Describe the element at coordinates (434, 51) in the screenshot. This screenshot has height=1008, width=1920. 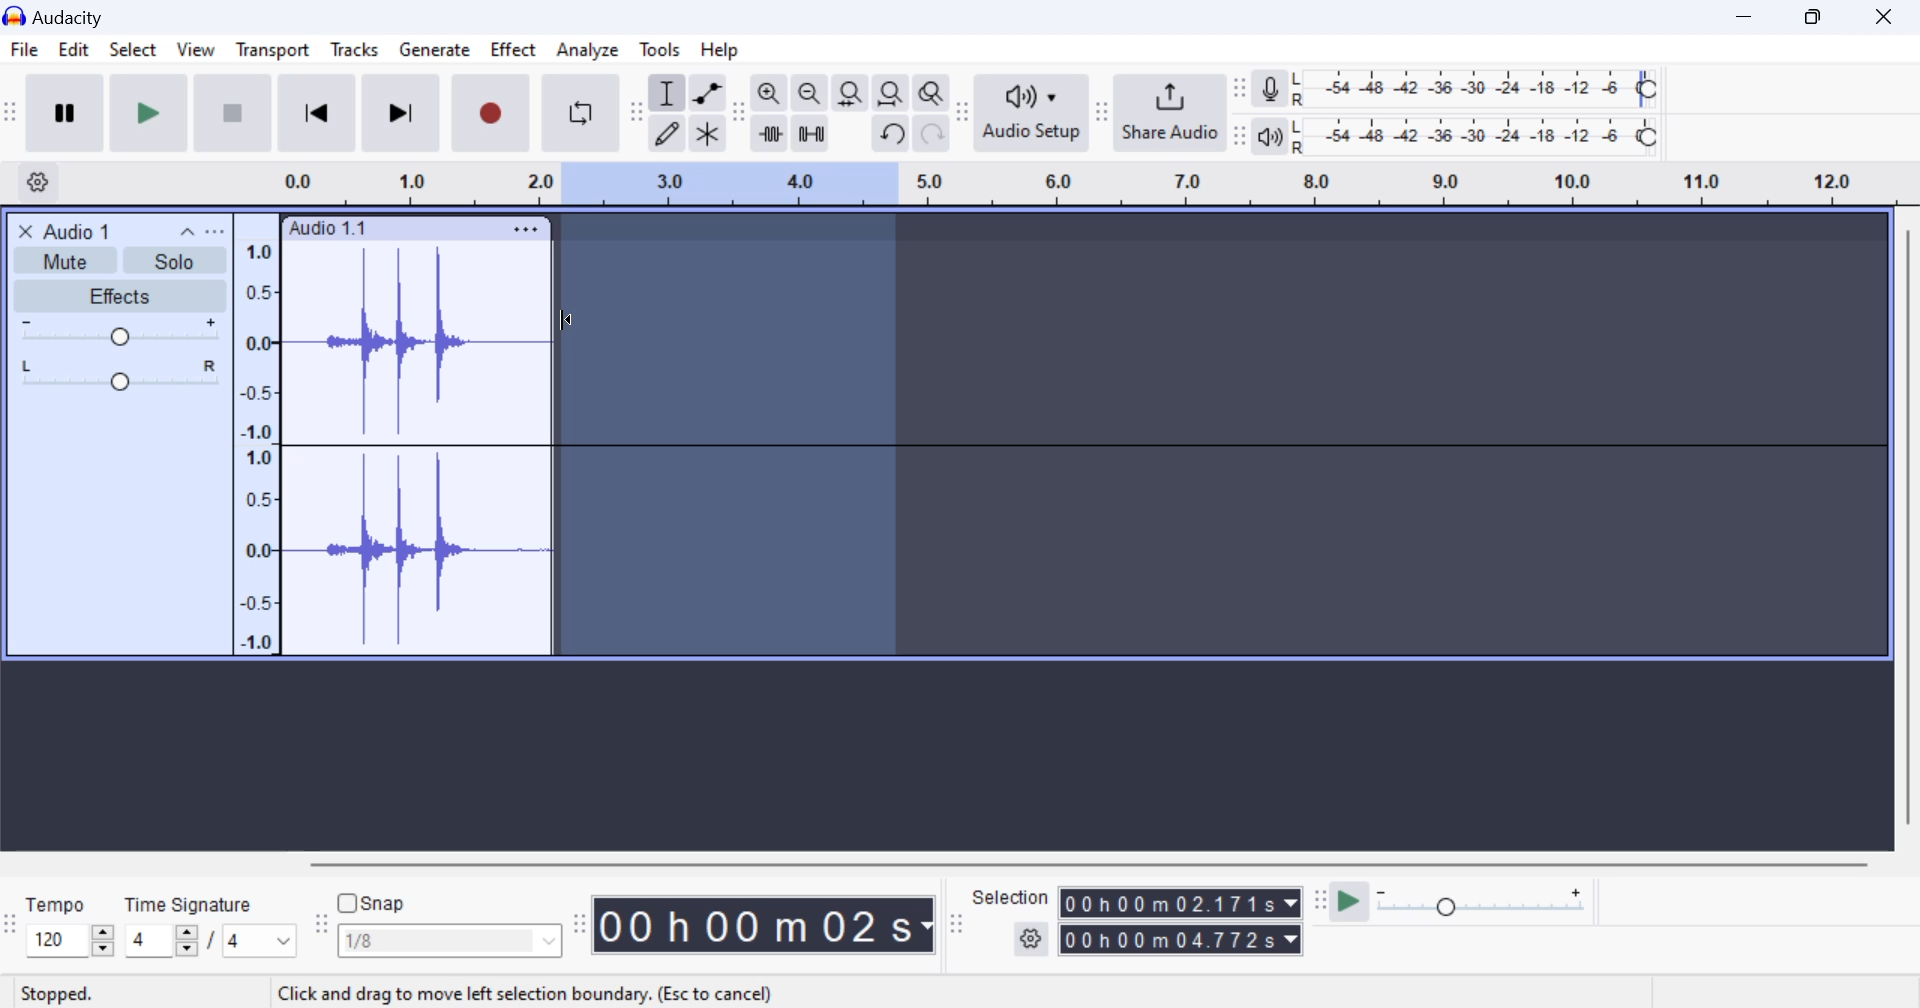
I see `Generate` at that location.